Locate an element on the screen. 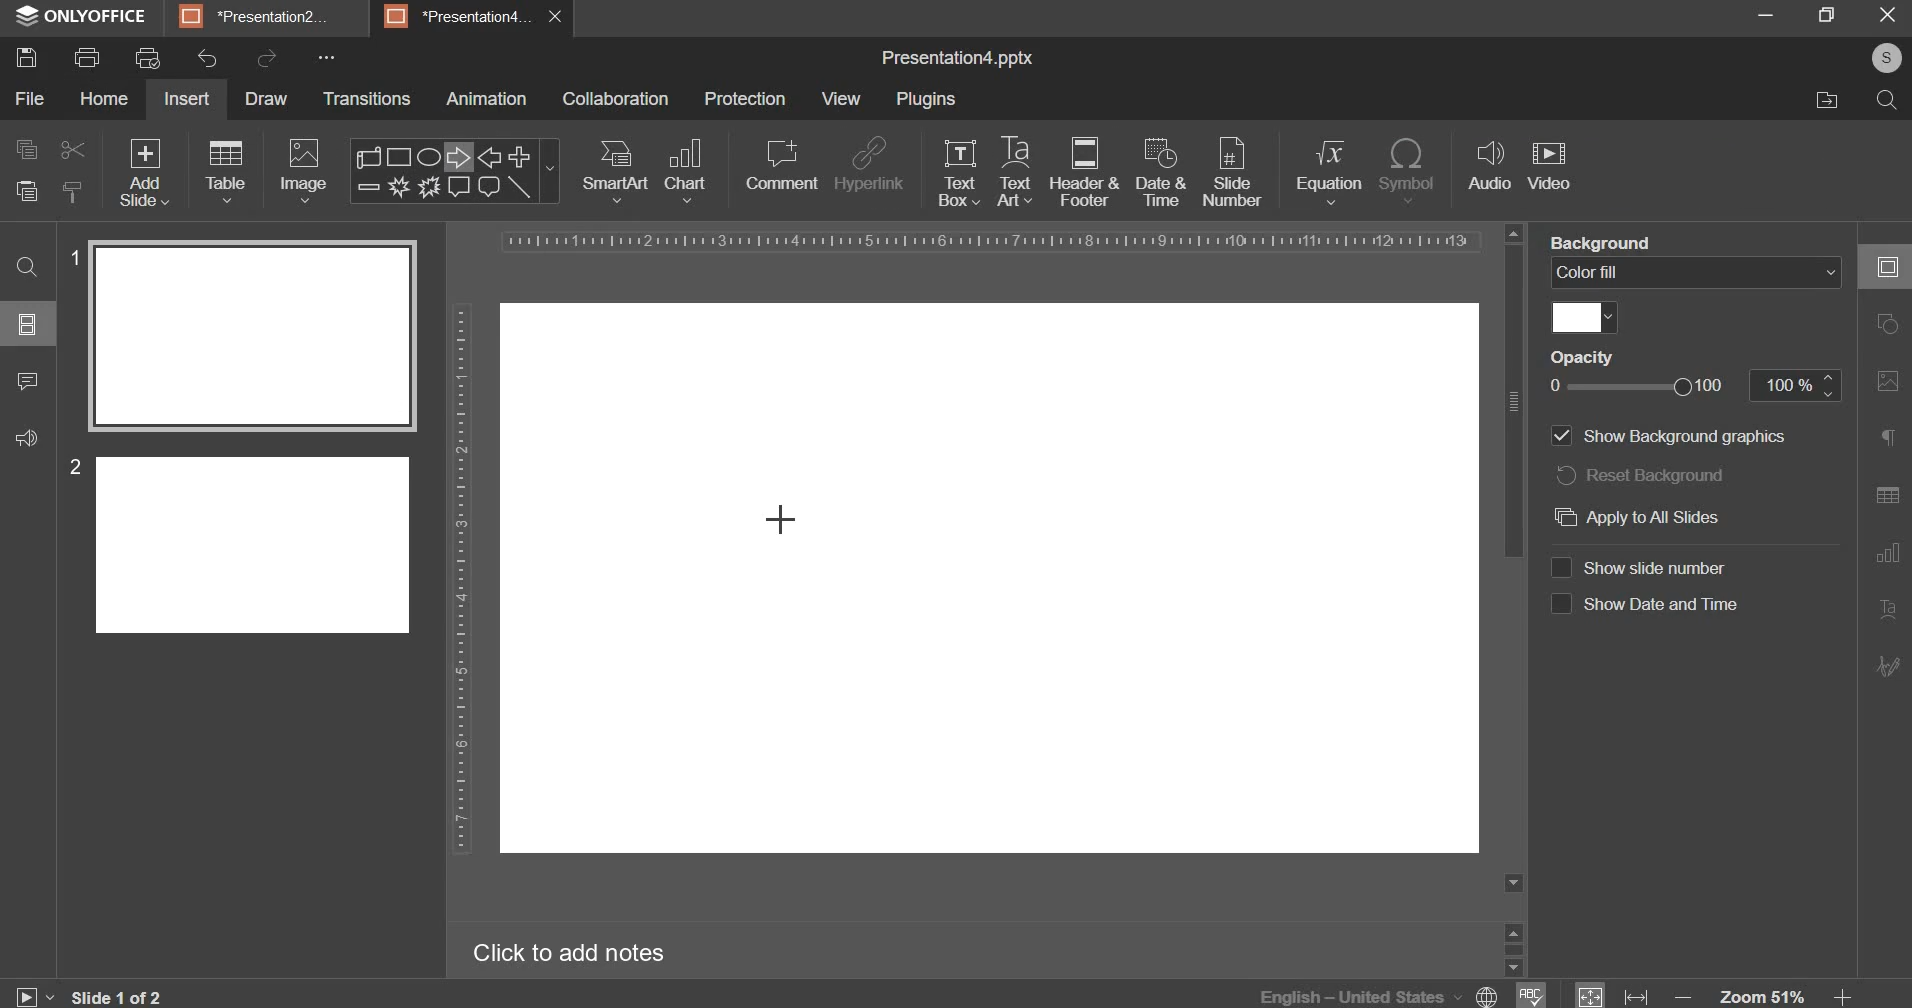  opacity is located at coordinates (1696, 384).